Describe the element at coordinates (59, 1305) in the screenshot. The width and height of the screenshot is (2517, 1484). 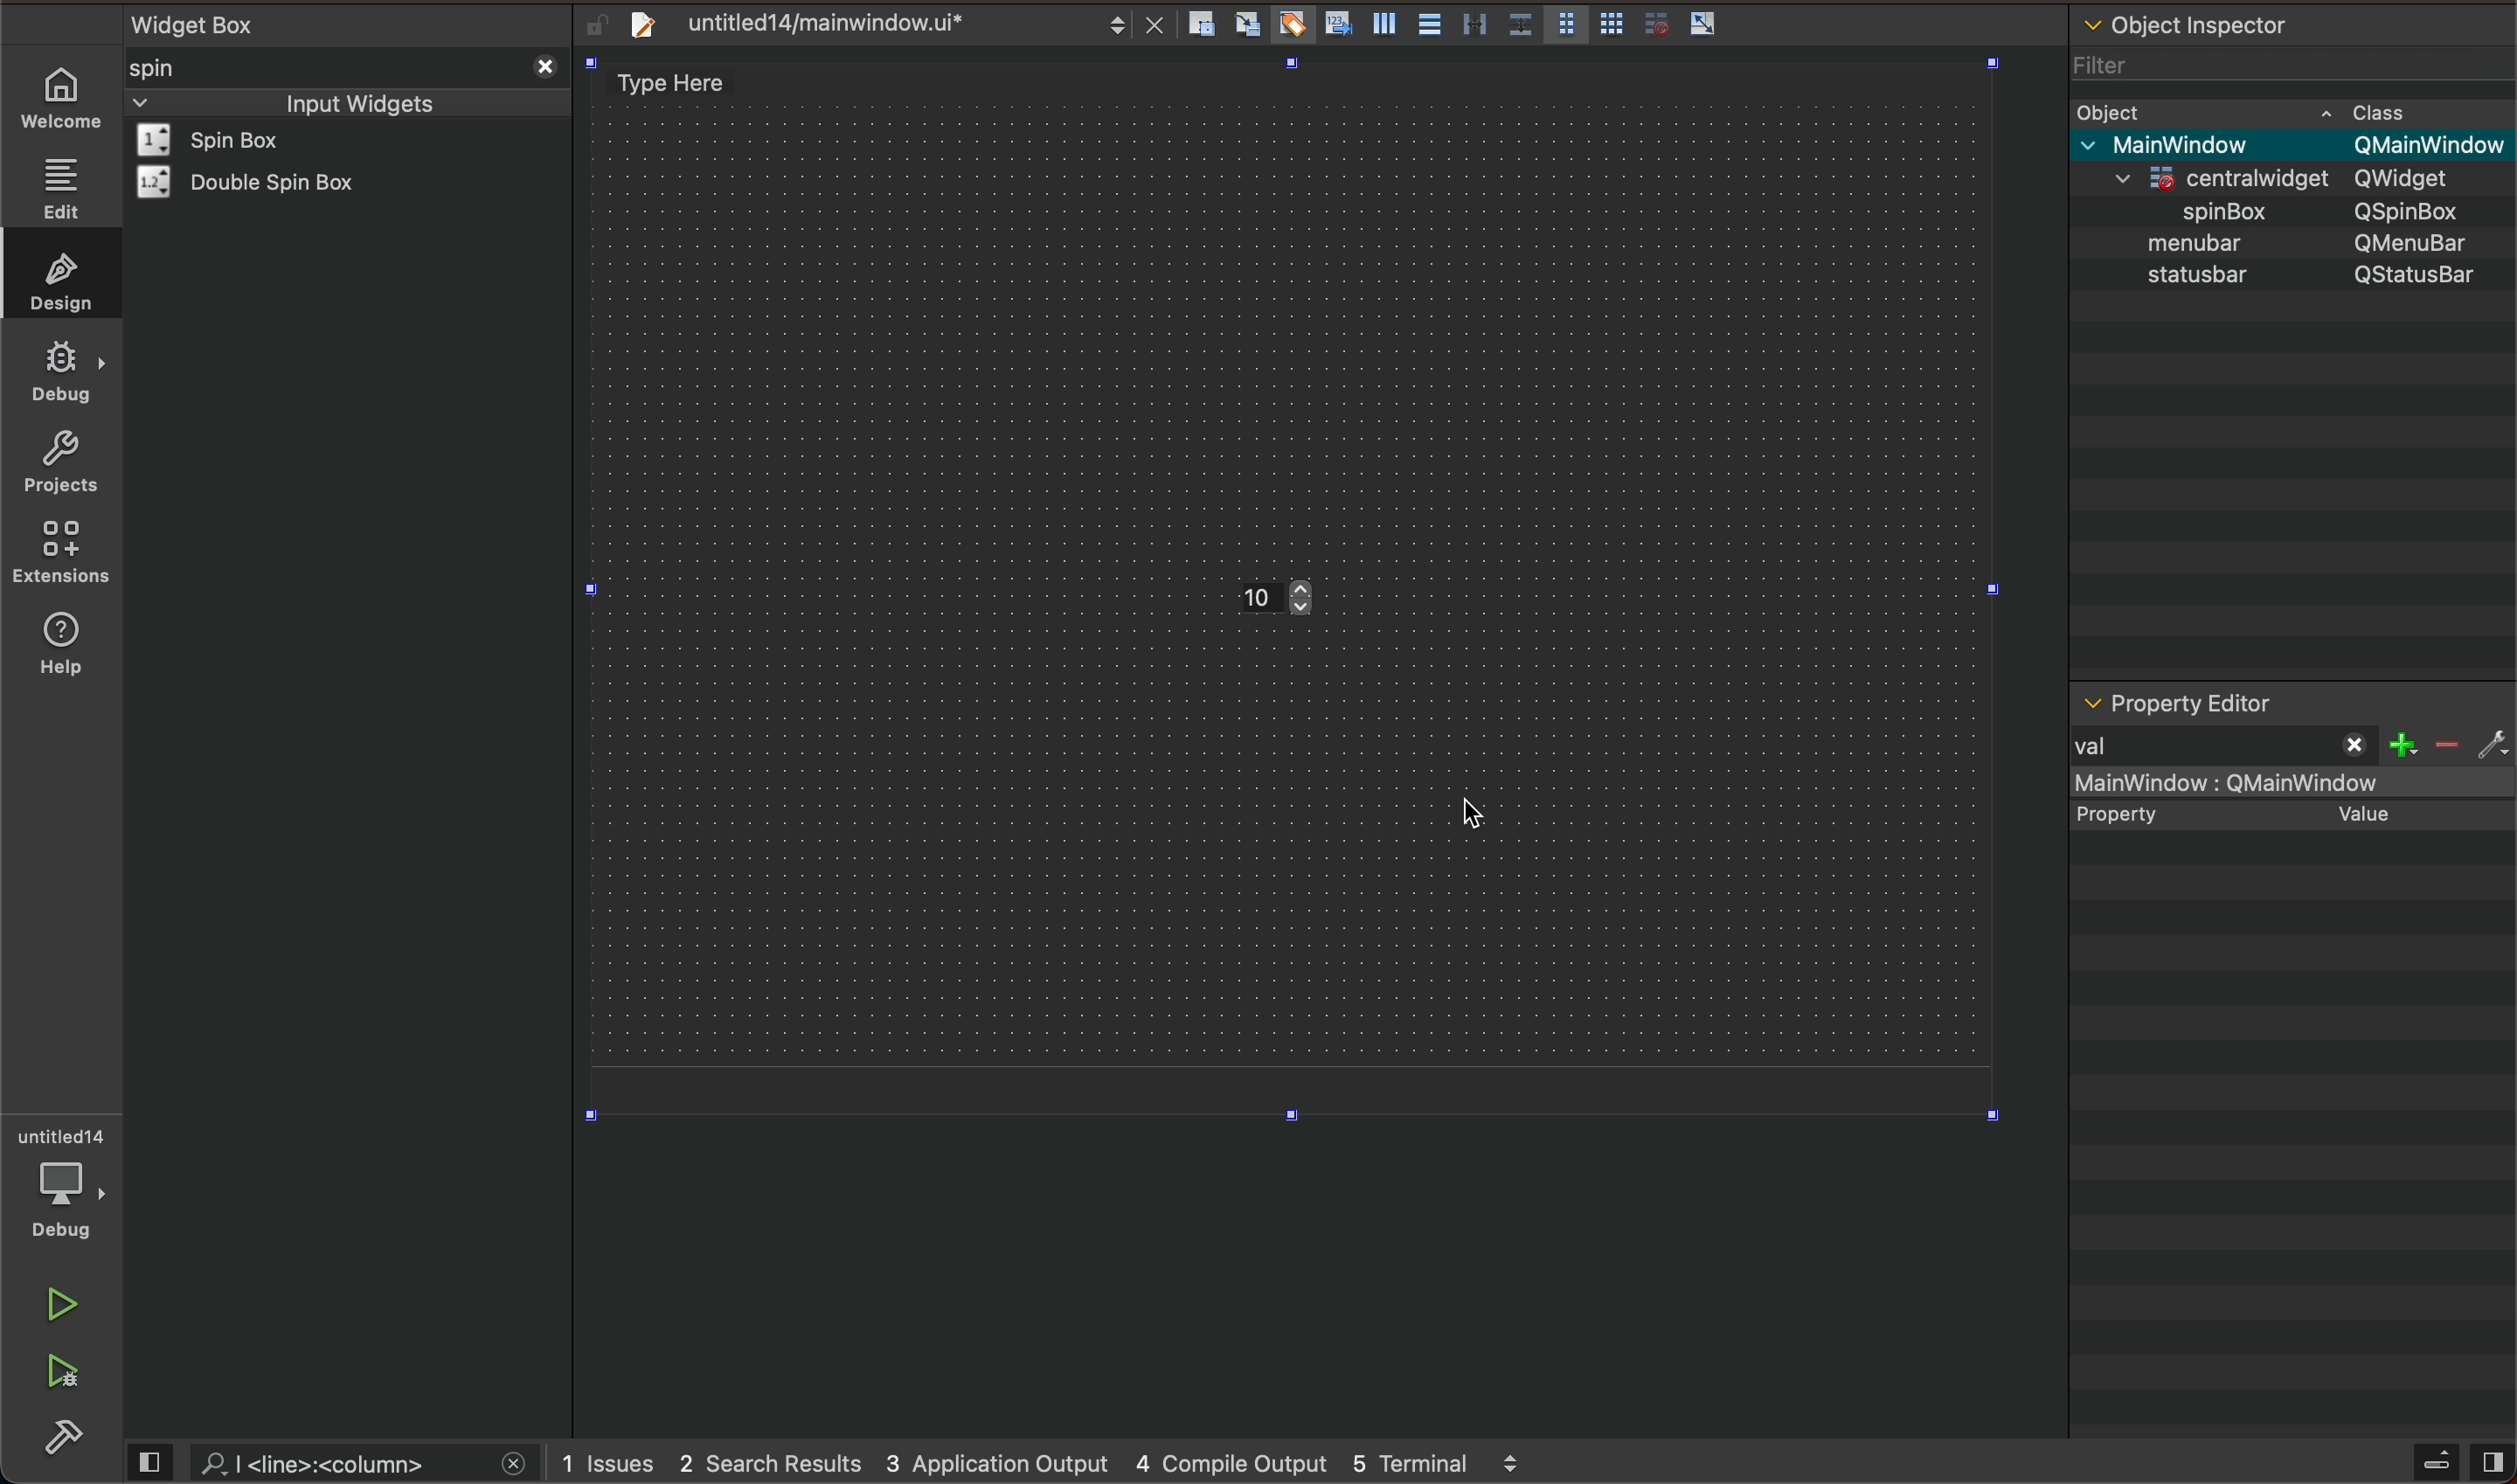
I see `run` at that location.